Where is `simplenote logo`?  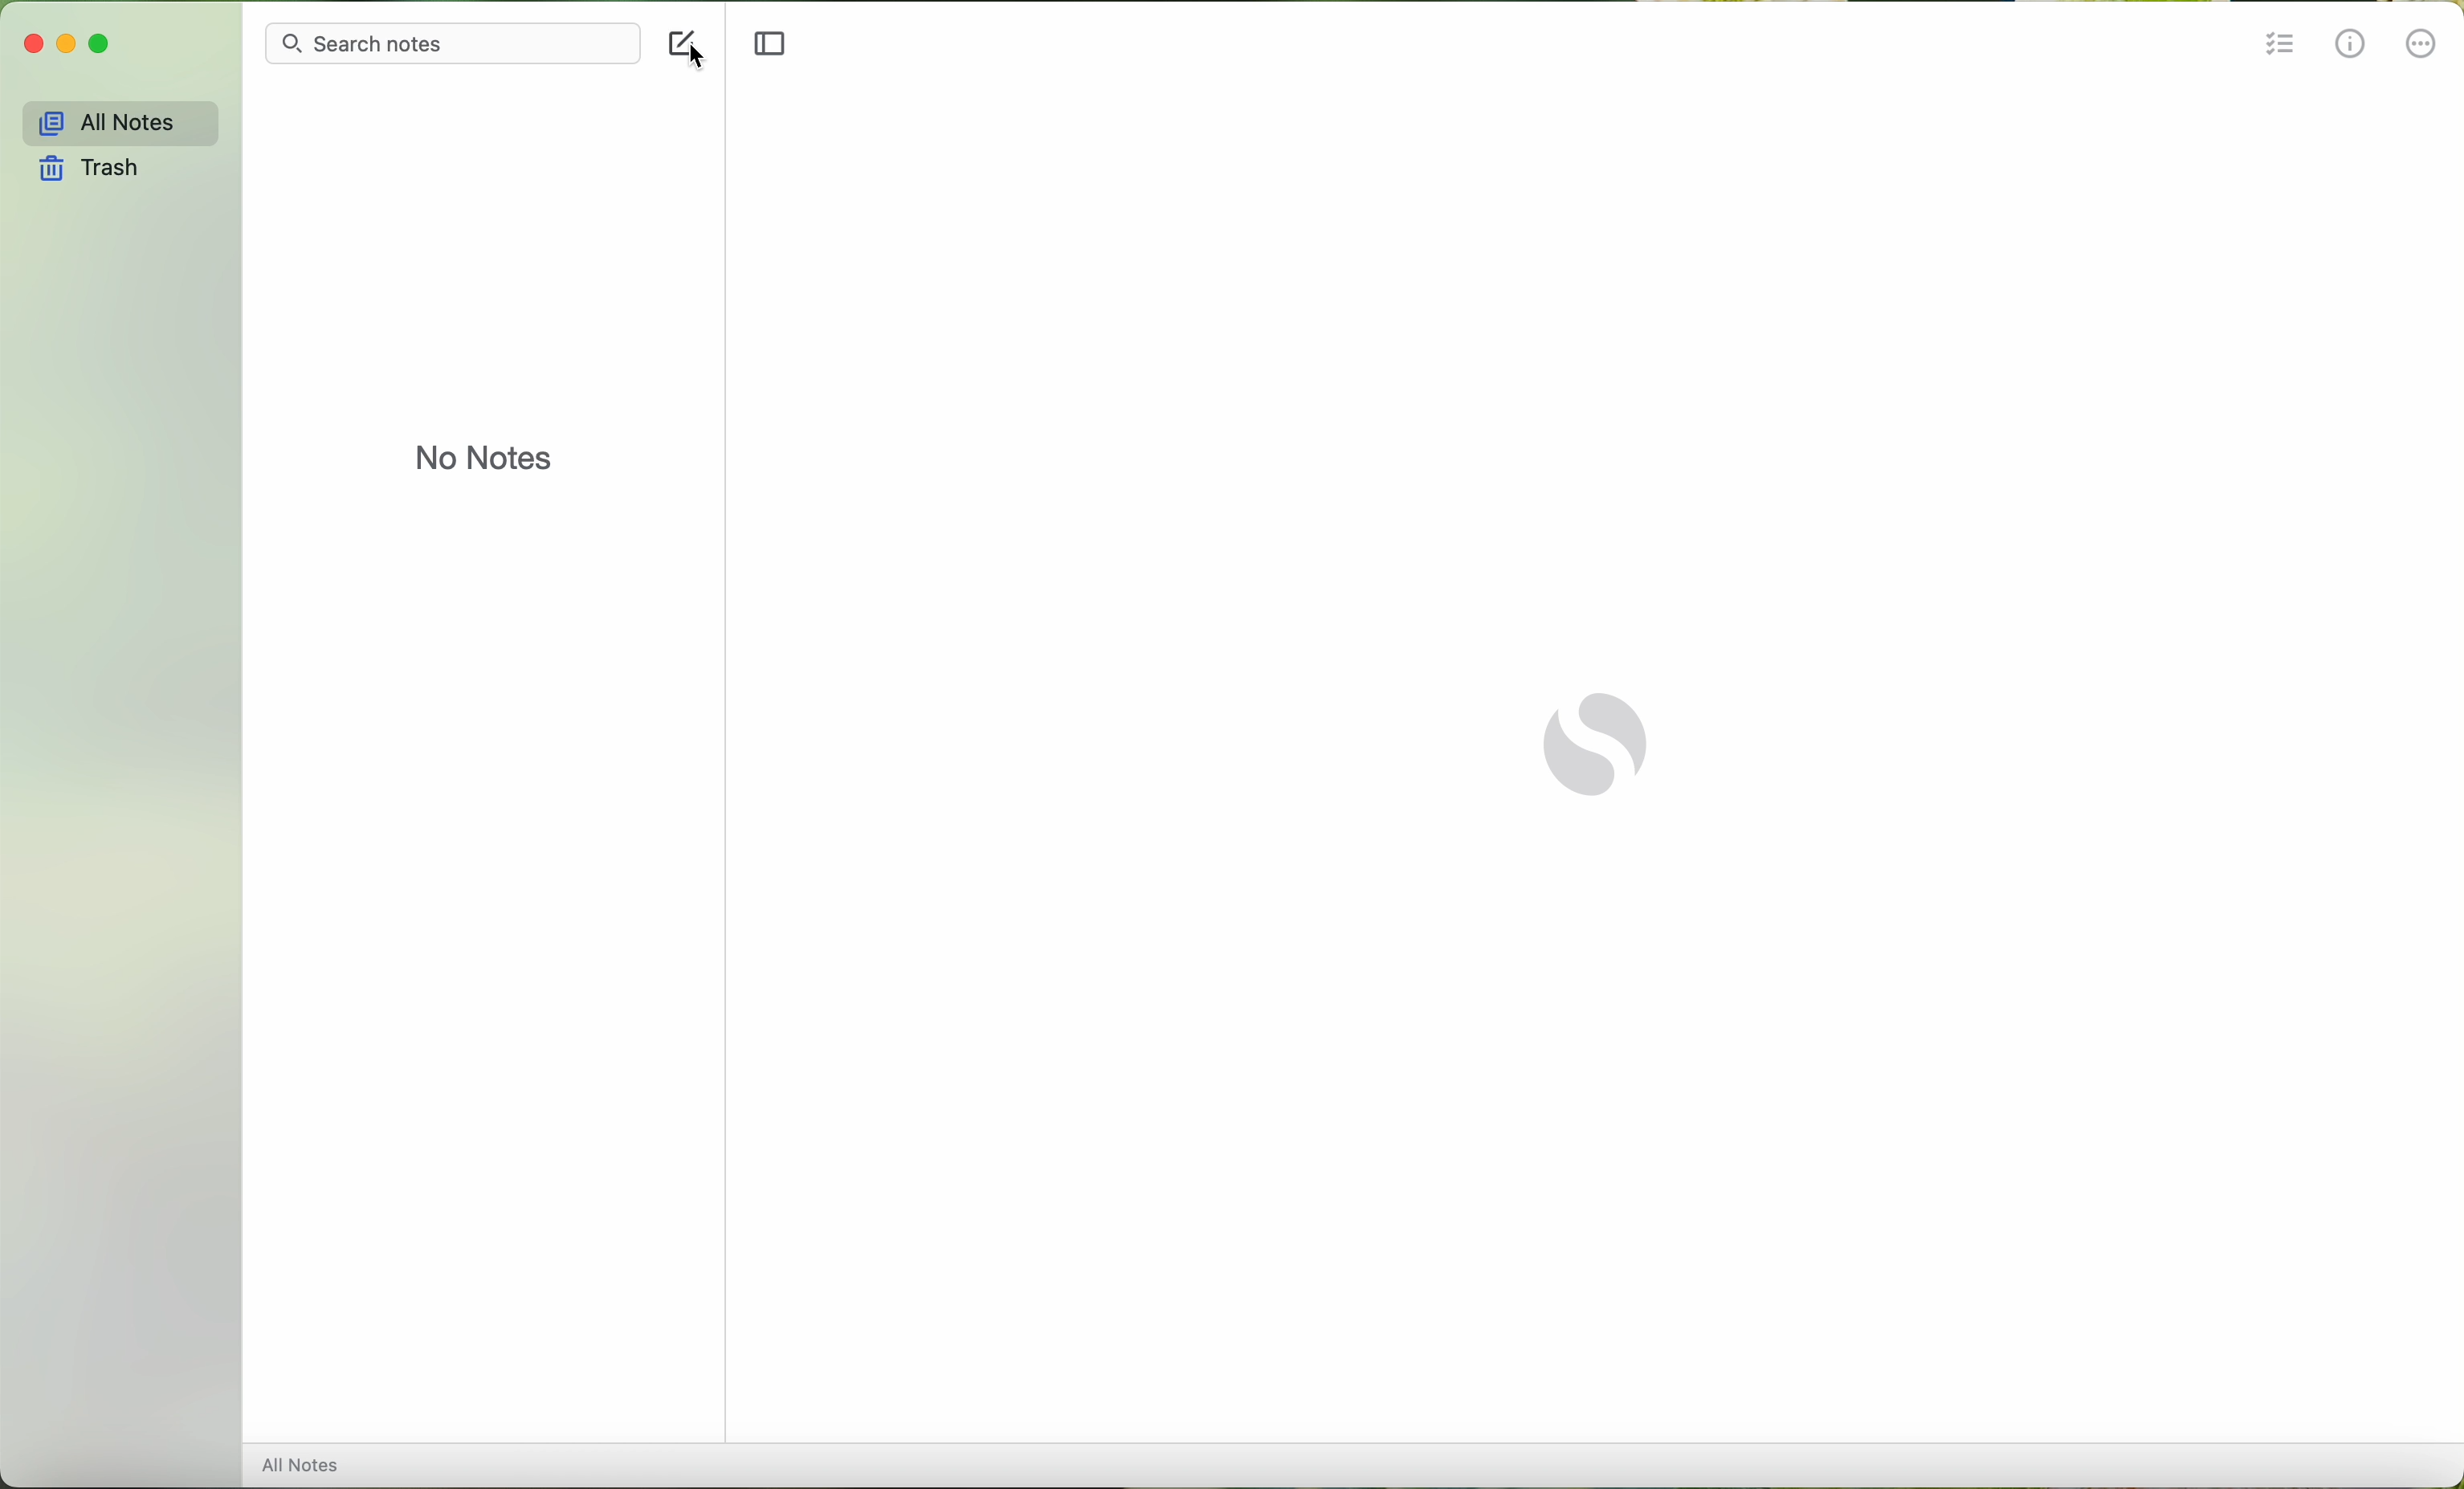 simplenote logo is located at coordinates (1600, 741).